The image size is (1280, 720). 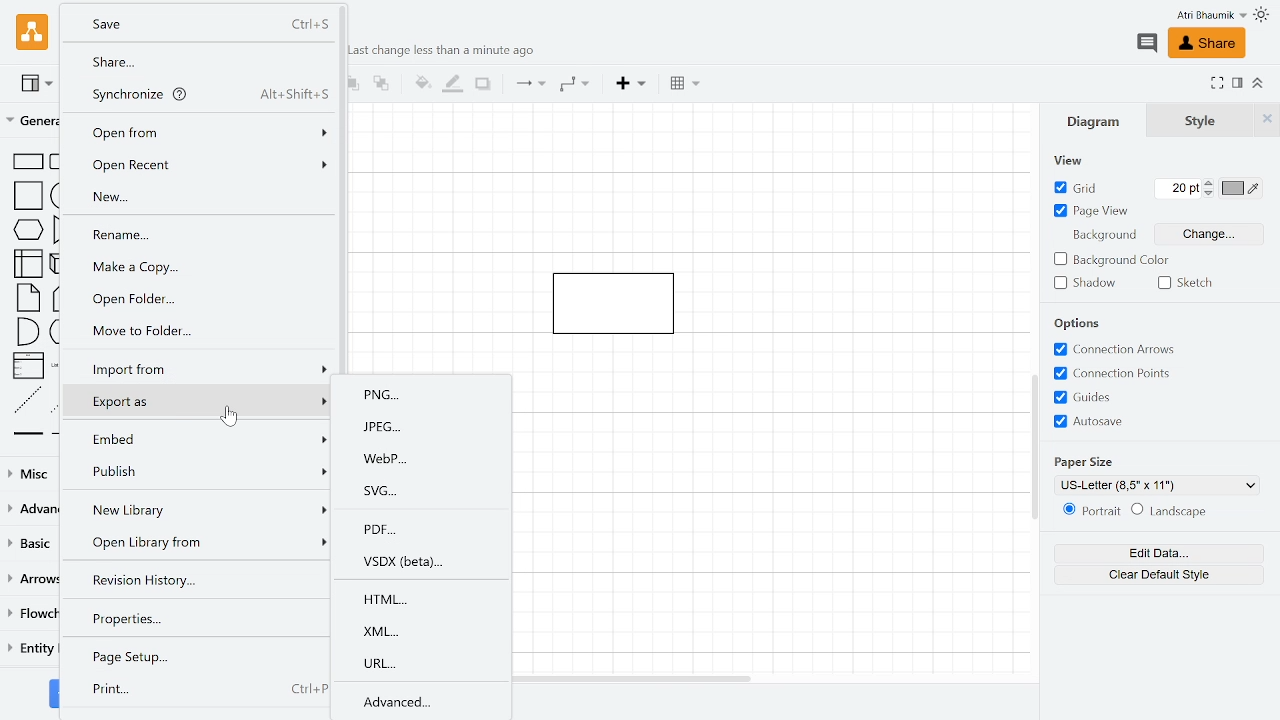 What do you see at coordinates (427, 661) in the screenshot?
I see `URL` at bounding box center [427, 661].